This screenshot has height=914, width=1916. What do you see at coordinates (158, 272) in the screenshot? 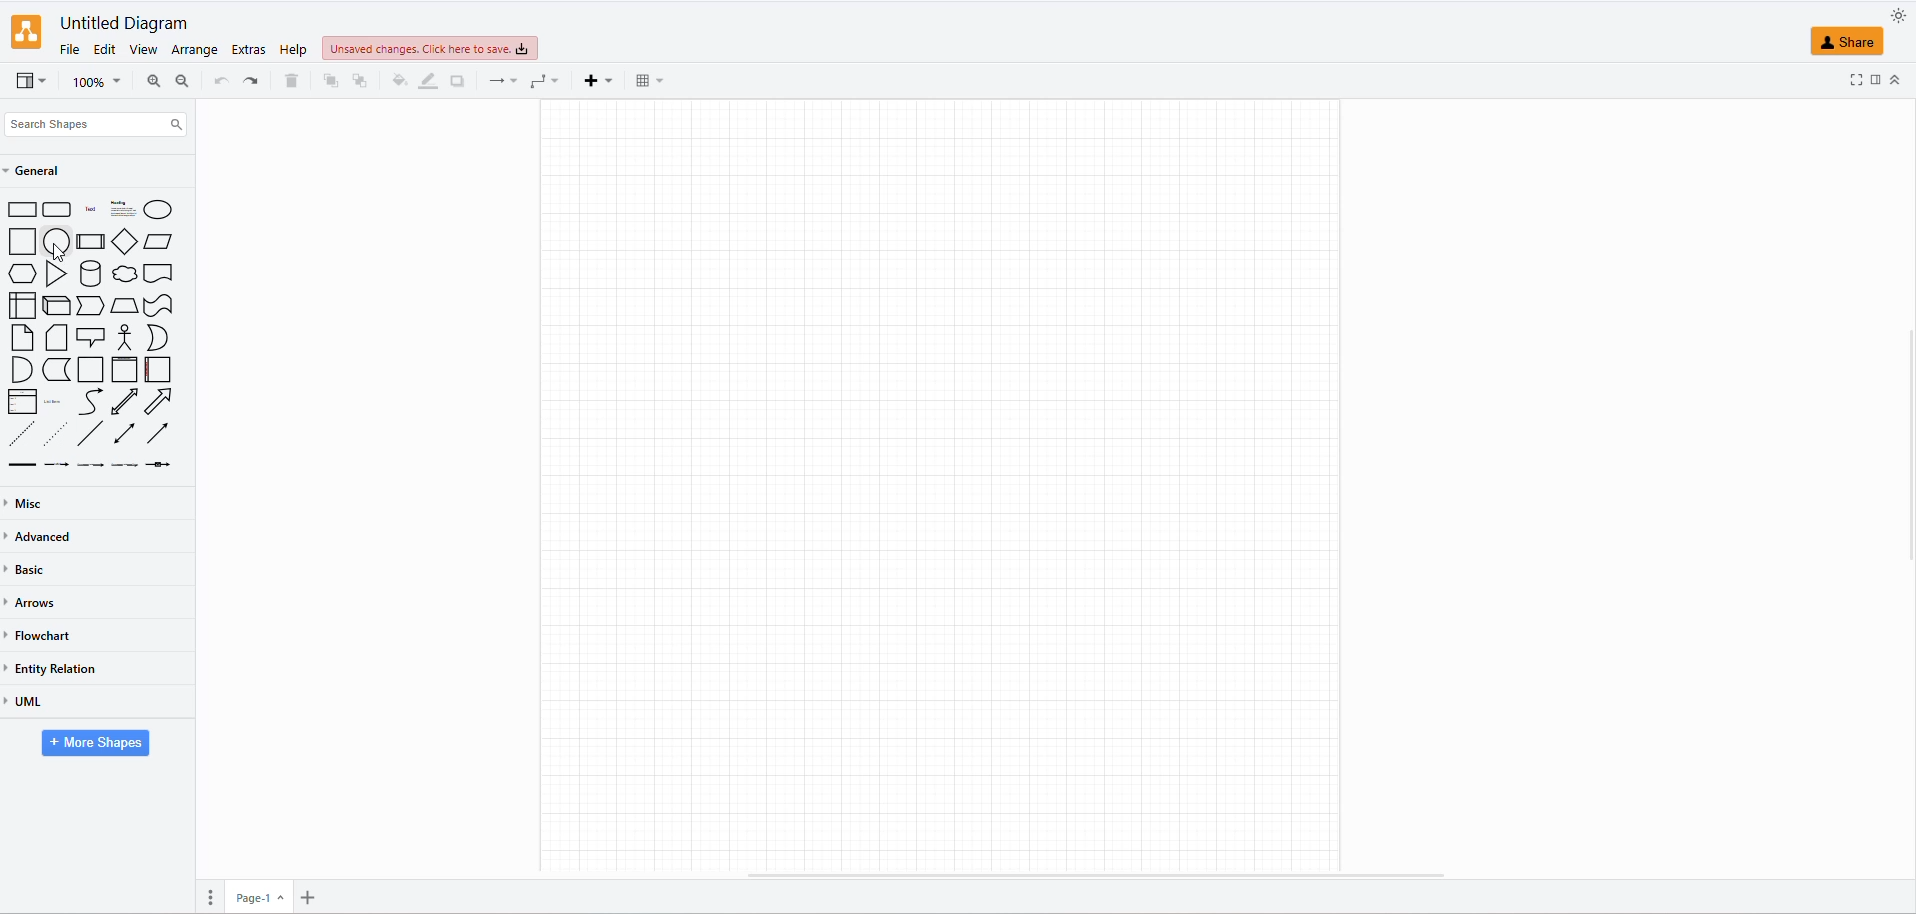
I see `DOCUMENT` at bounding box center [158, 272].